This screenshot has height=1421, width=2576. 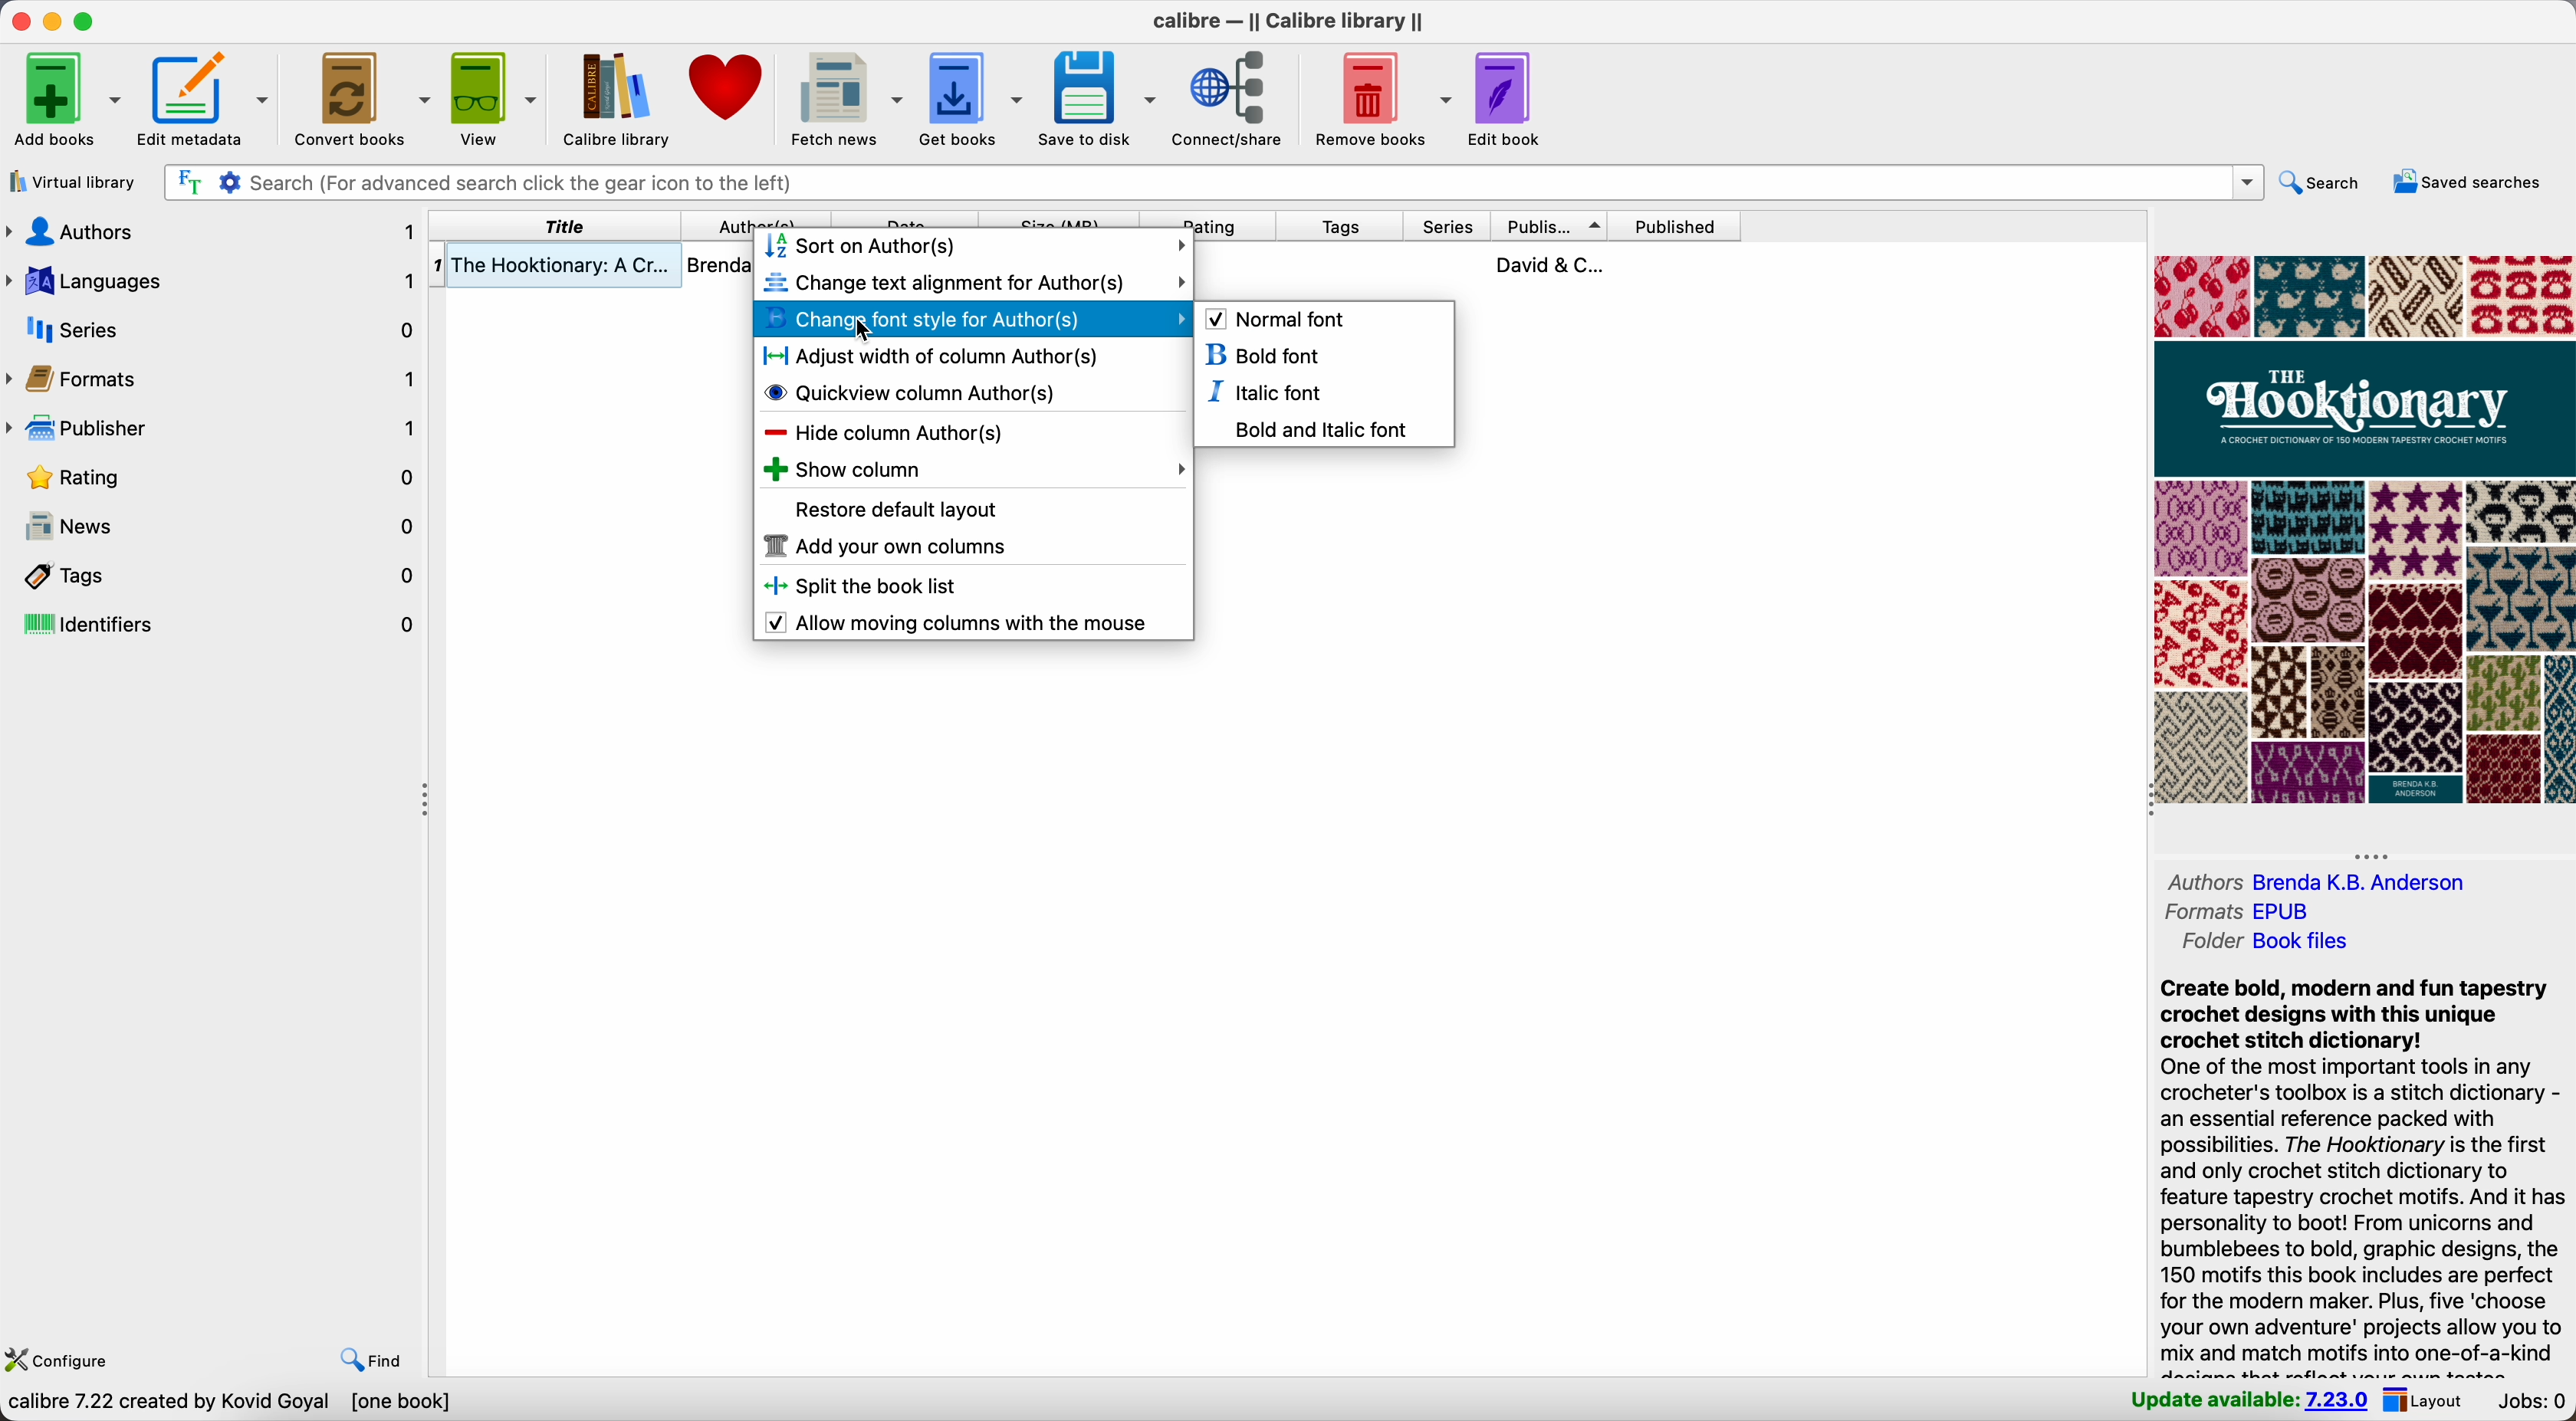 What do you see at coordinates (560, 226) in the screenshot?
I see `title` at bounding box center [560, 226].